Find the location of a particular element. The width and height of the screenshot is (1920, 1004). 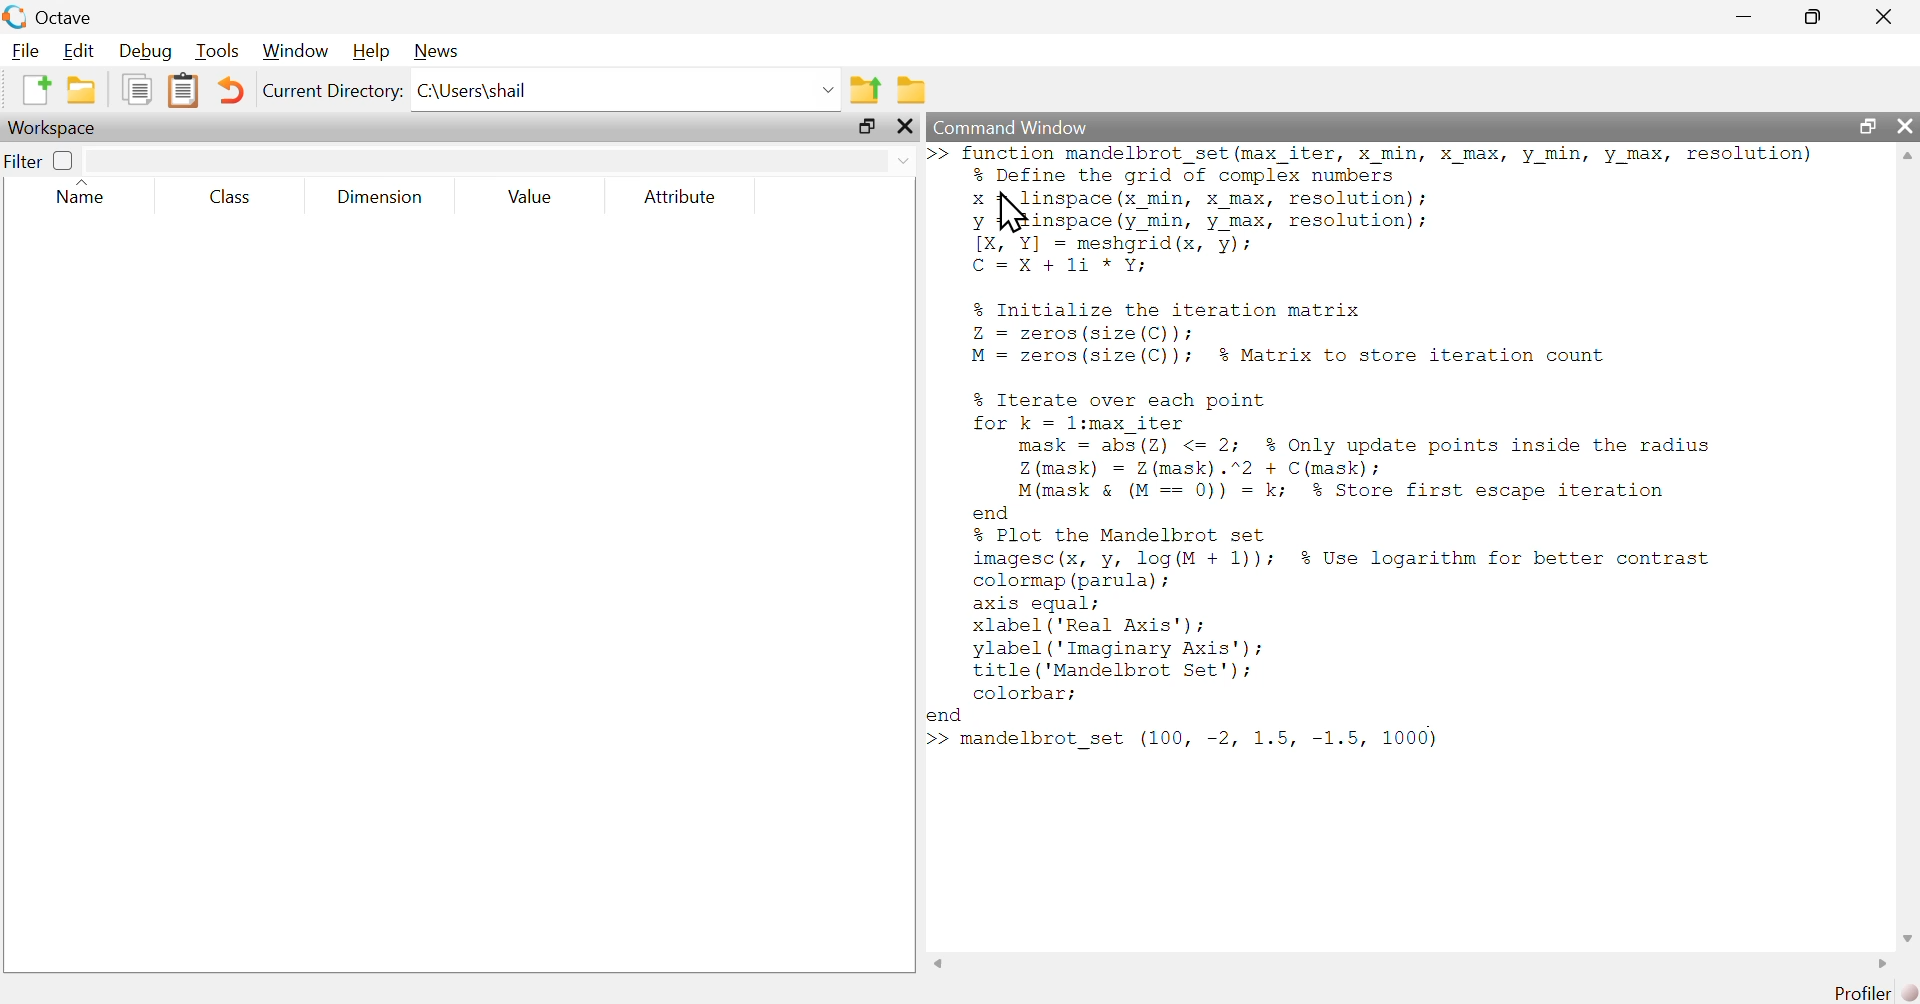

Command Window is located at coordinates (1346, 127).